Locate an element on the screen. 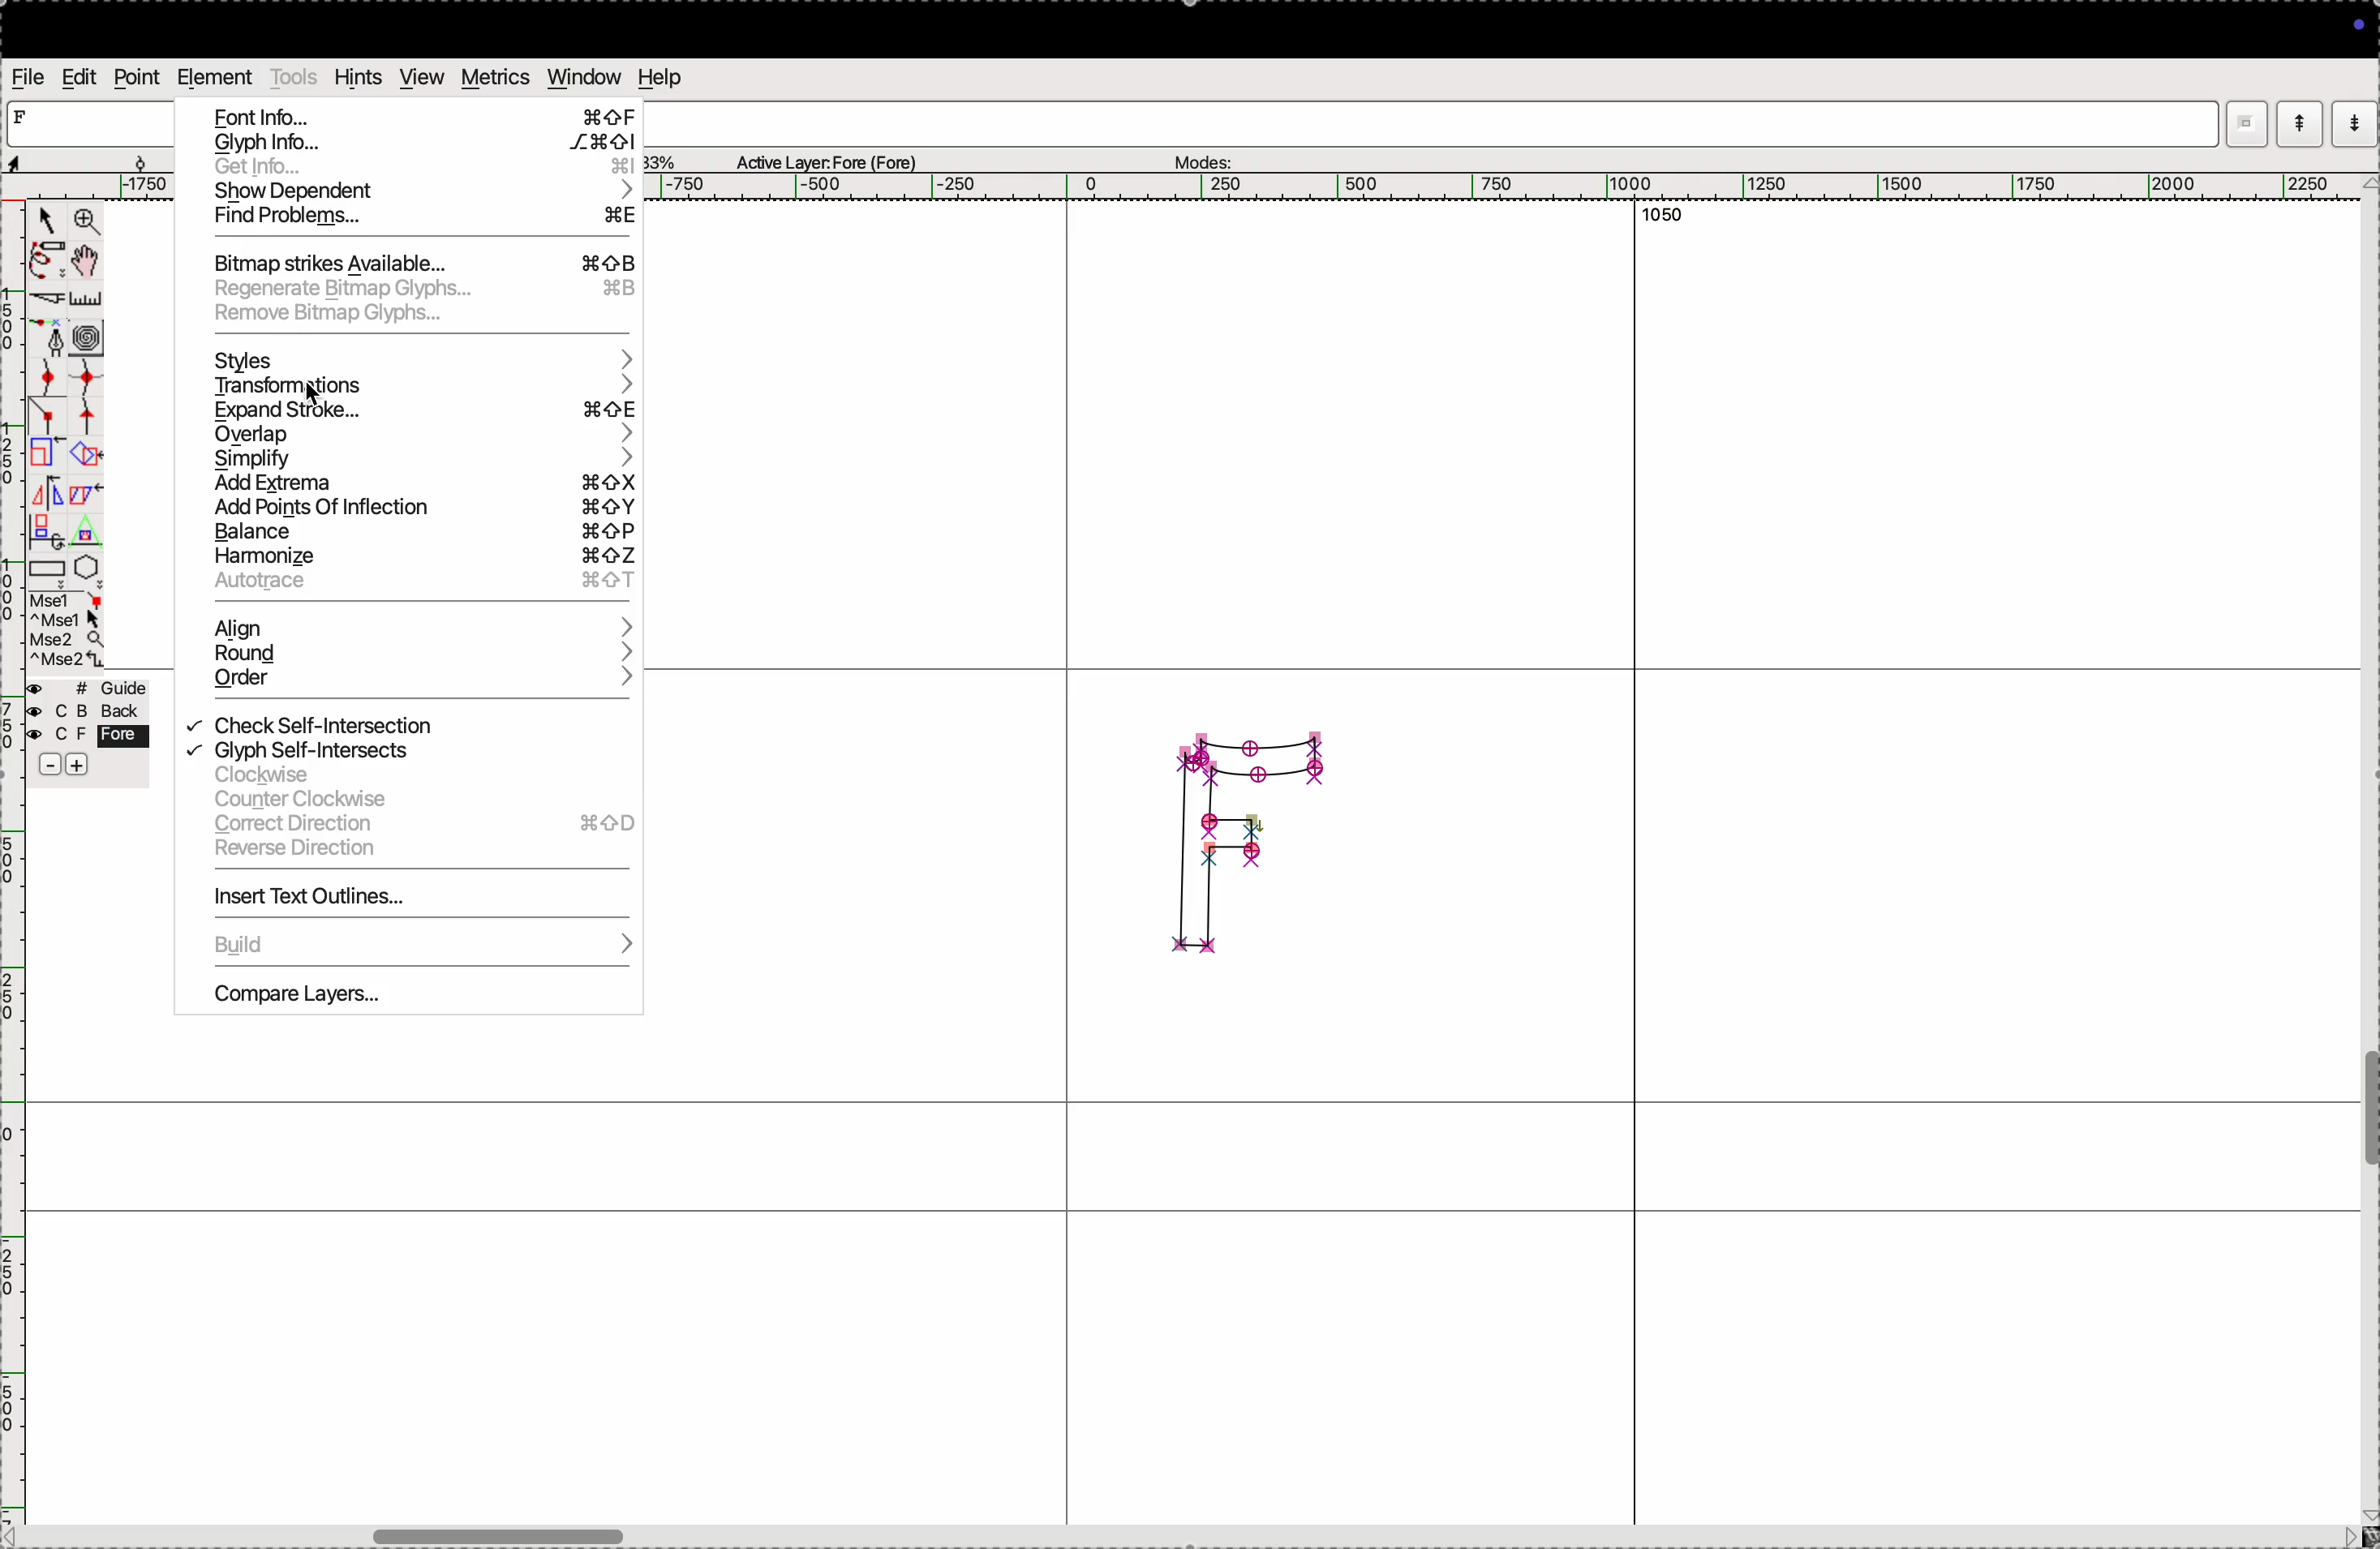 This screenshot has width=2380, height=1549. duplicate is located at coordinates (42, 533).